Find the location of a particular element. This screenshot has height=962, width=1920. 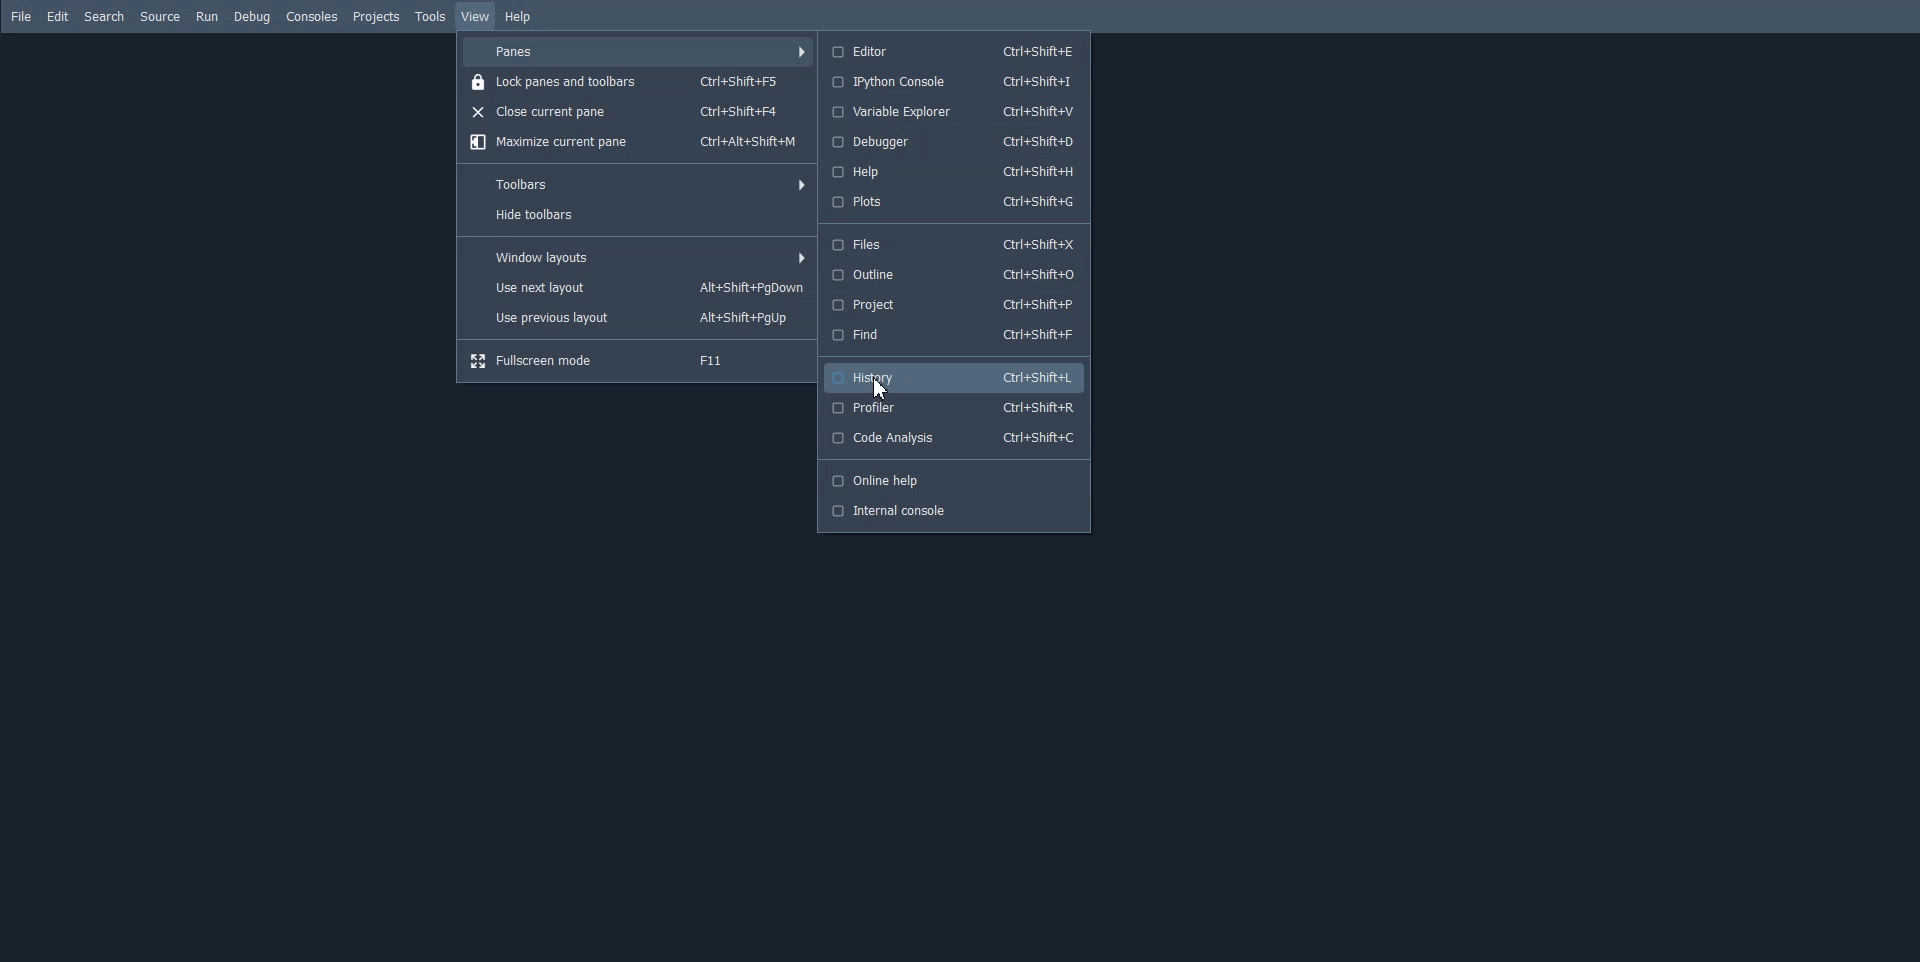

Run is located at coordinates (207, 17).